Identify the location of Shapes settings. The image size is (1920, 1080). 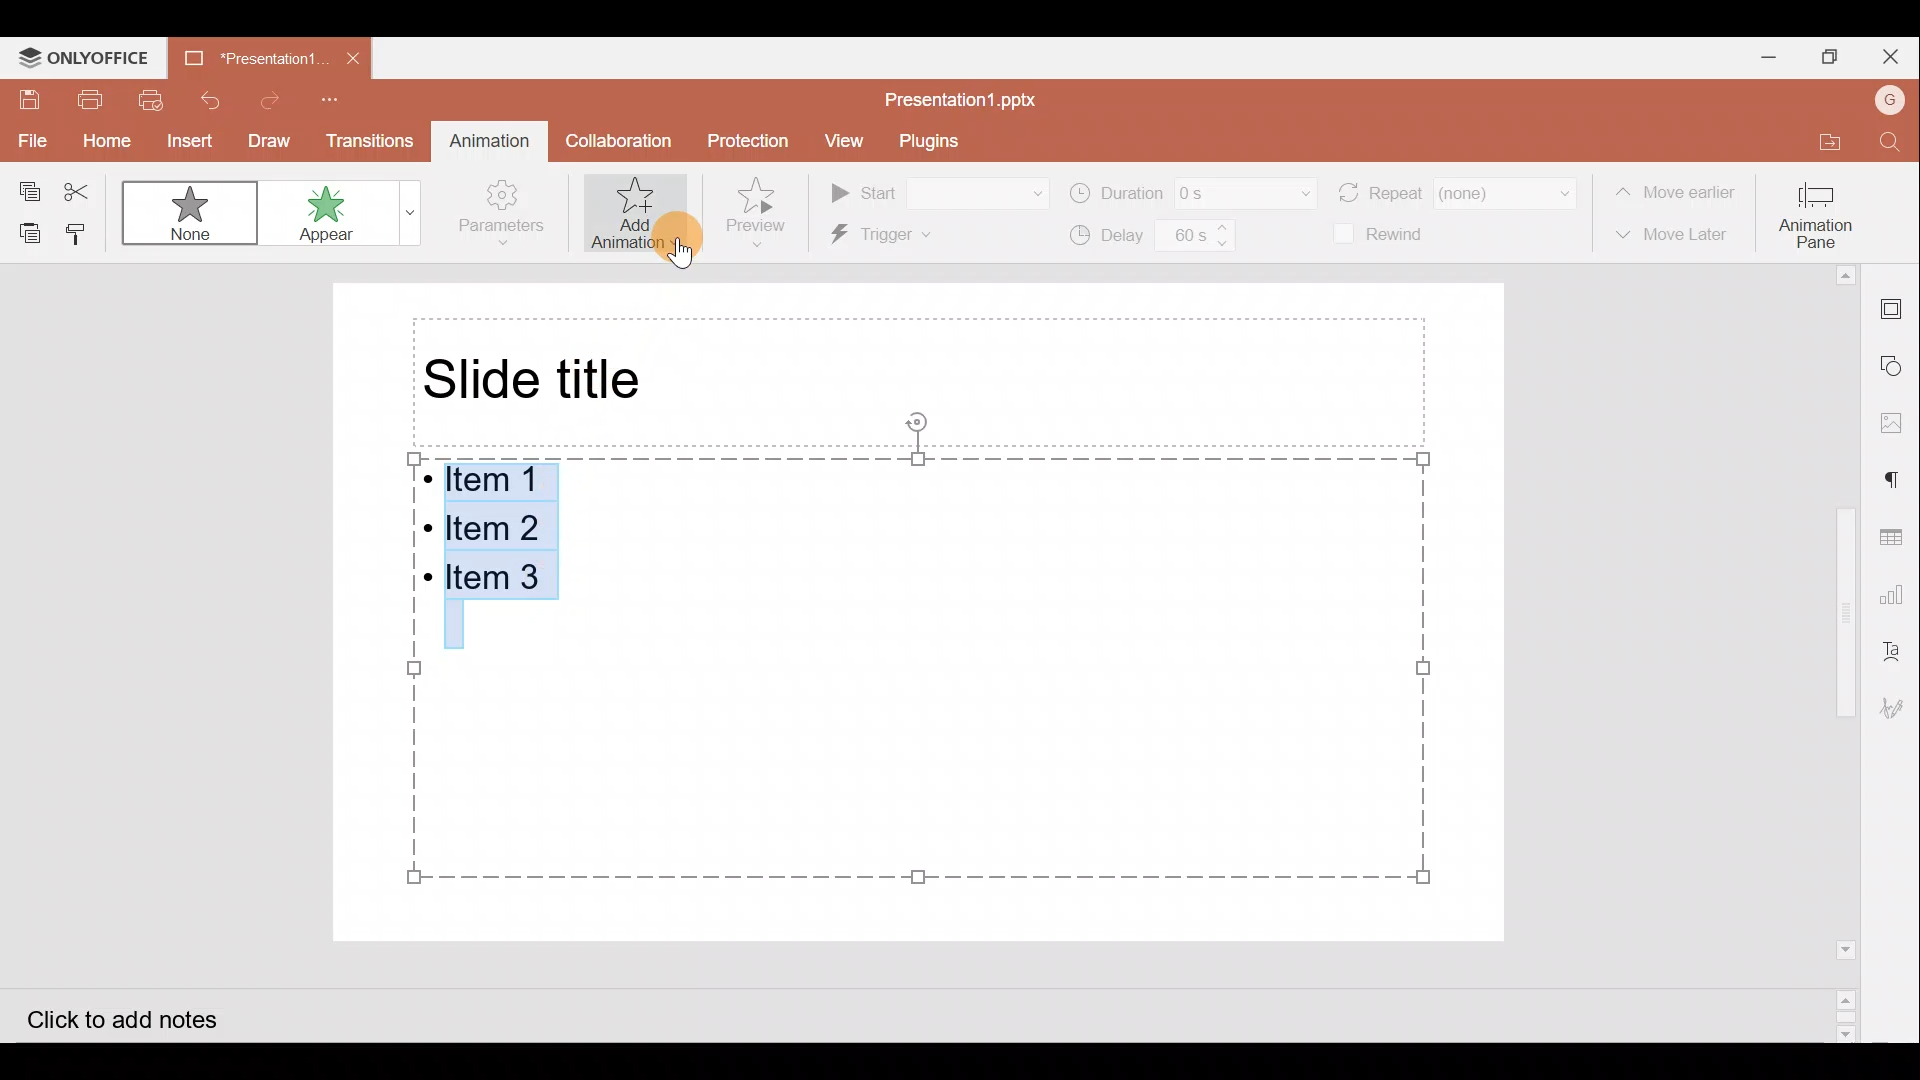
(1897, 363).